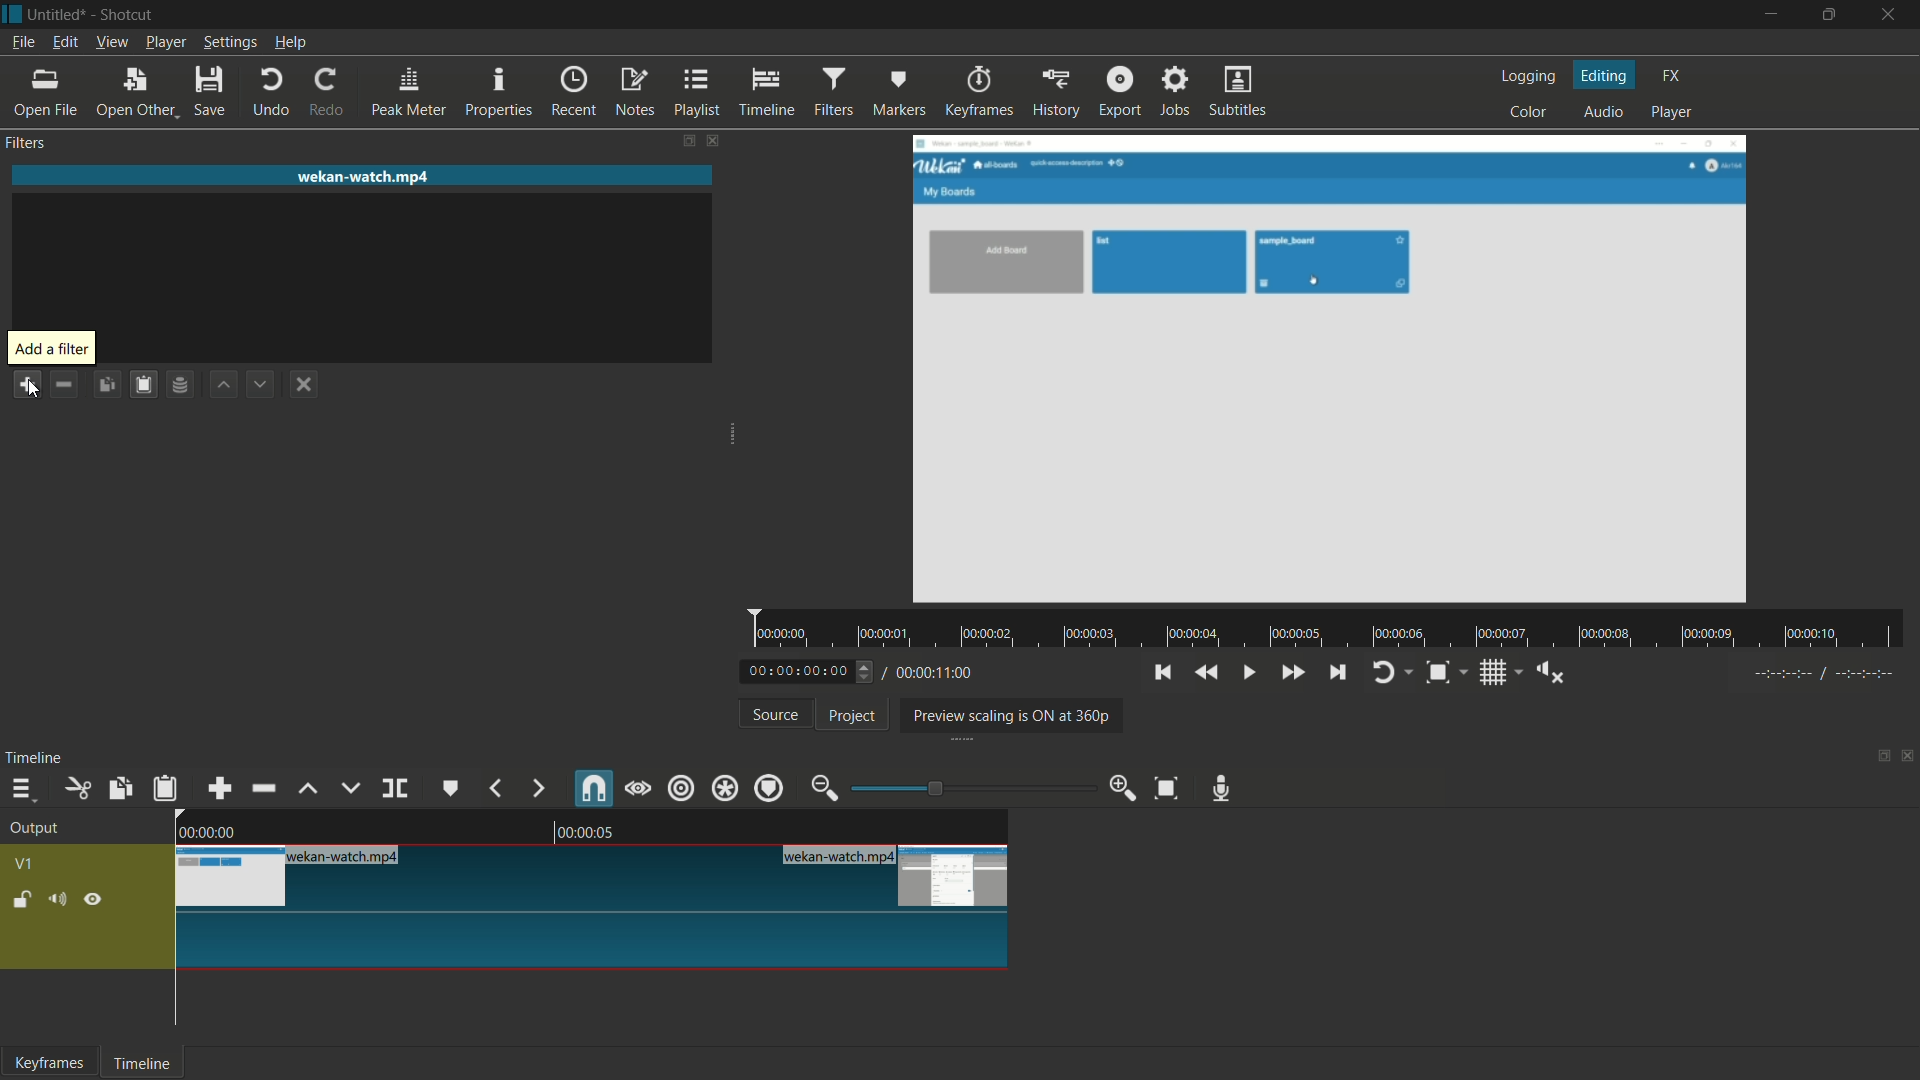  I want to click on adjustment bar, so click(965, 788).